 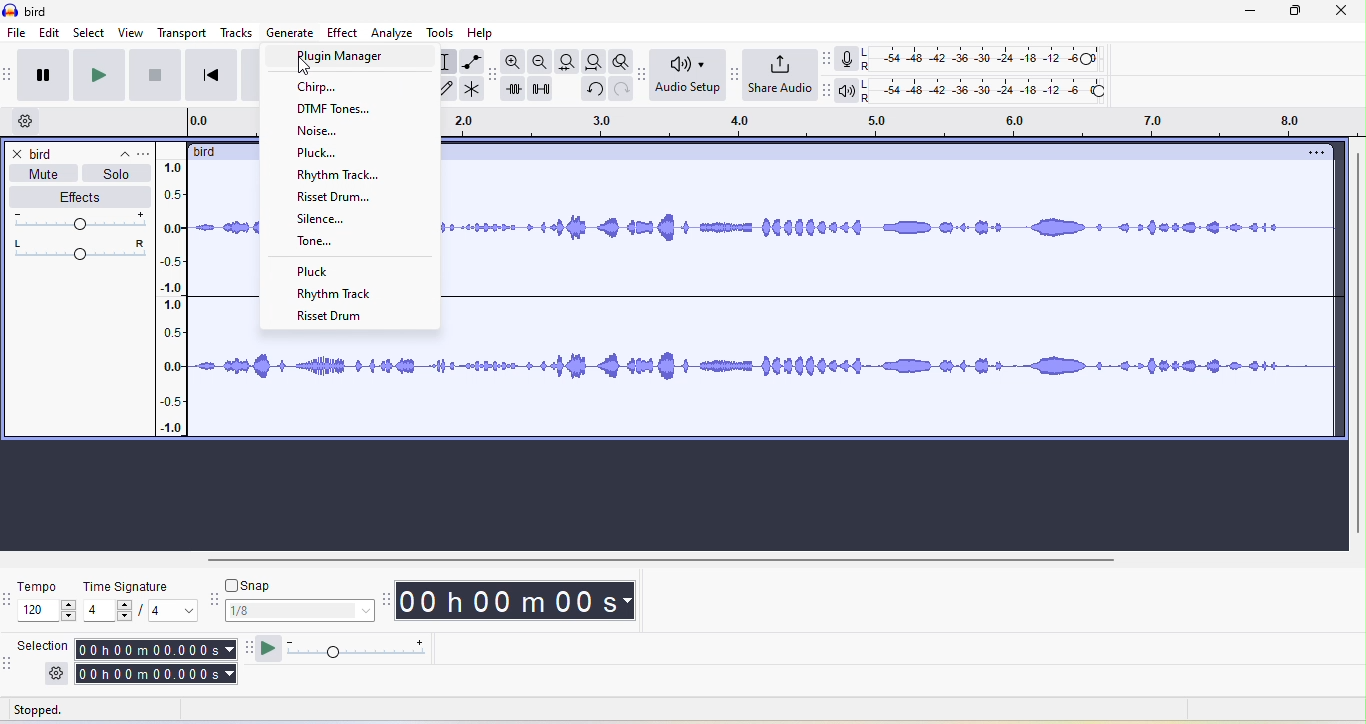 I want to click on audacity transport toolbar , so click(x=9, y=78).